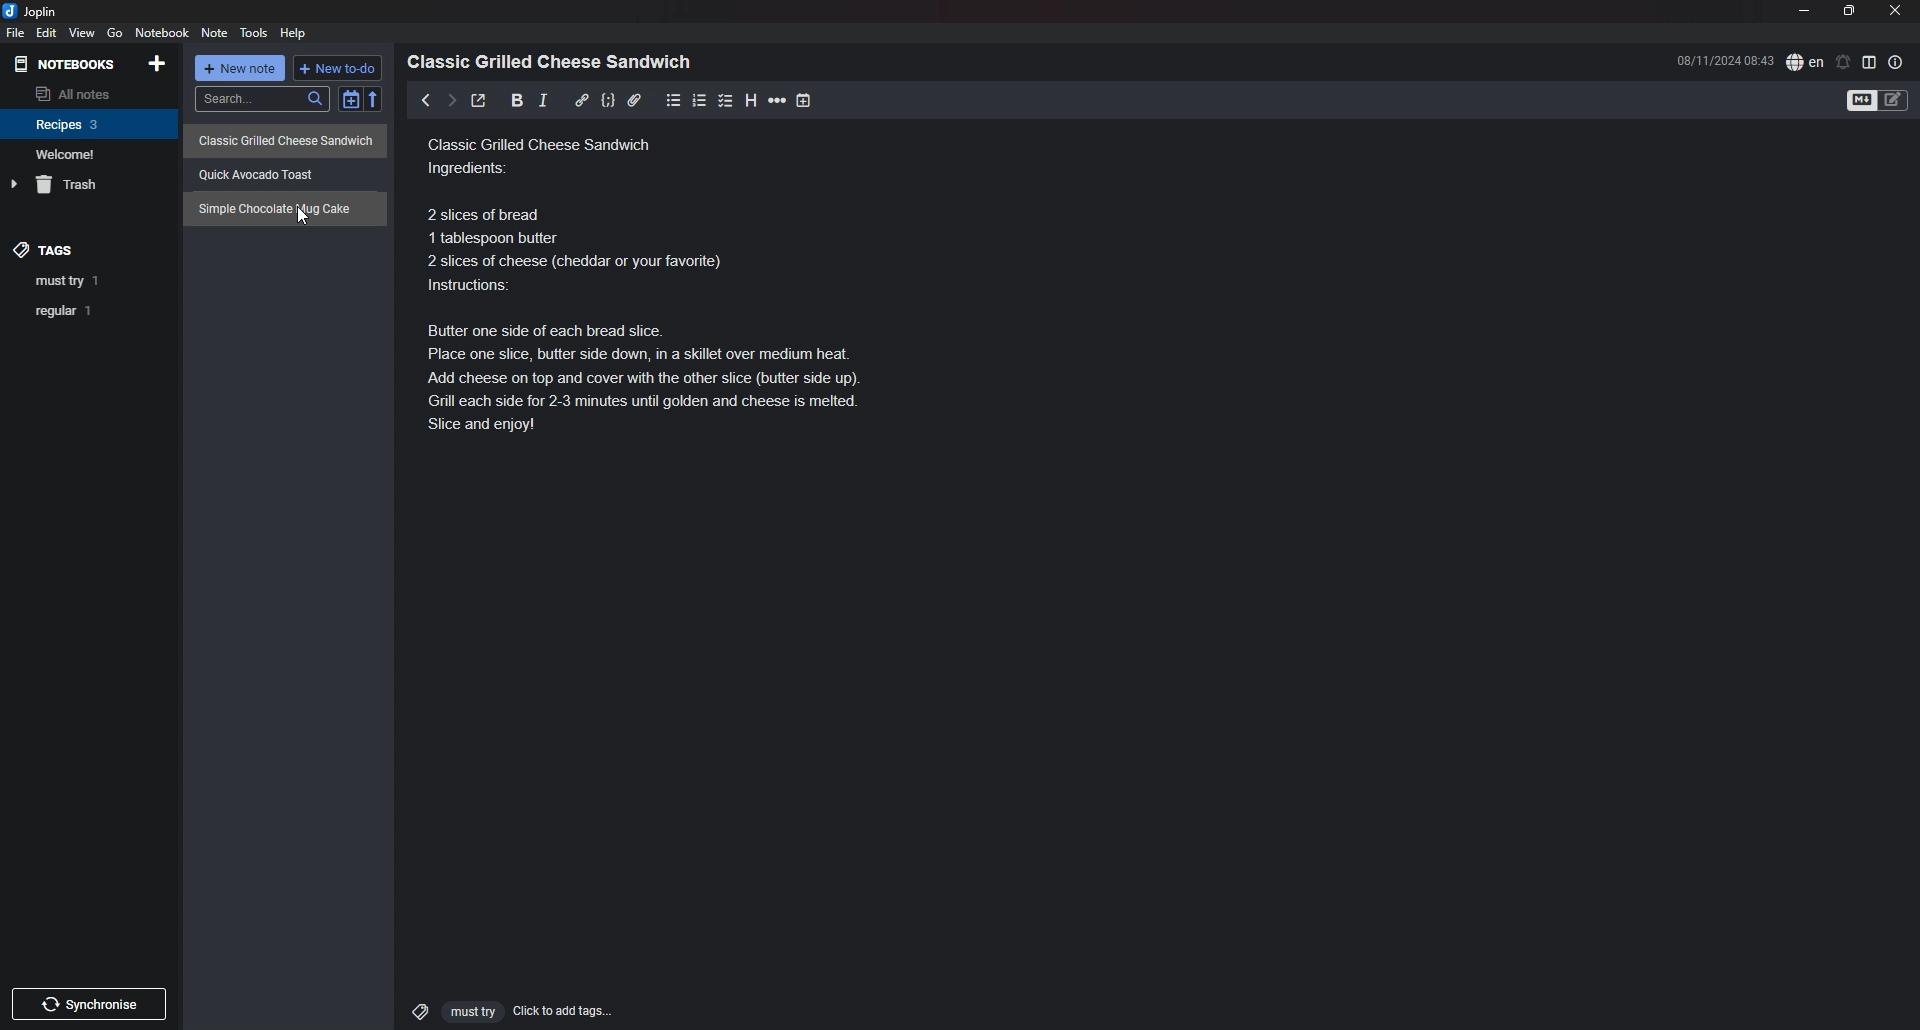 The width and height of the screenshot is (1920, 1030). I want to click on spell check, so click(1805, 61).